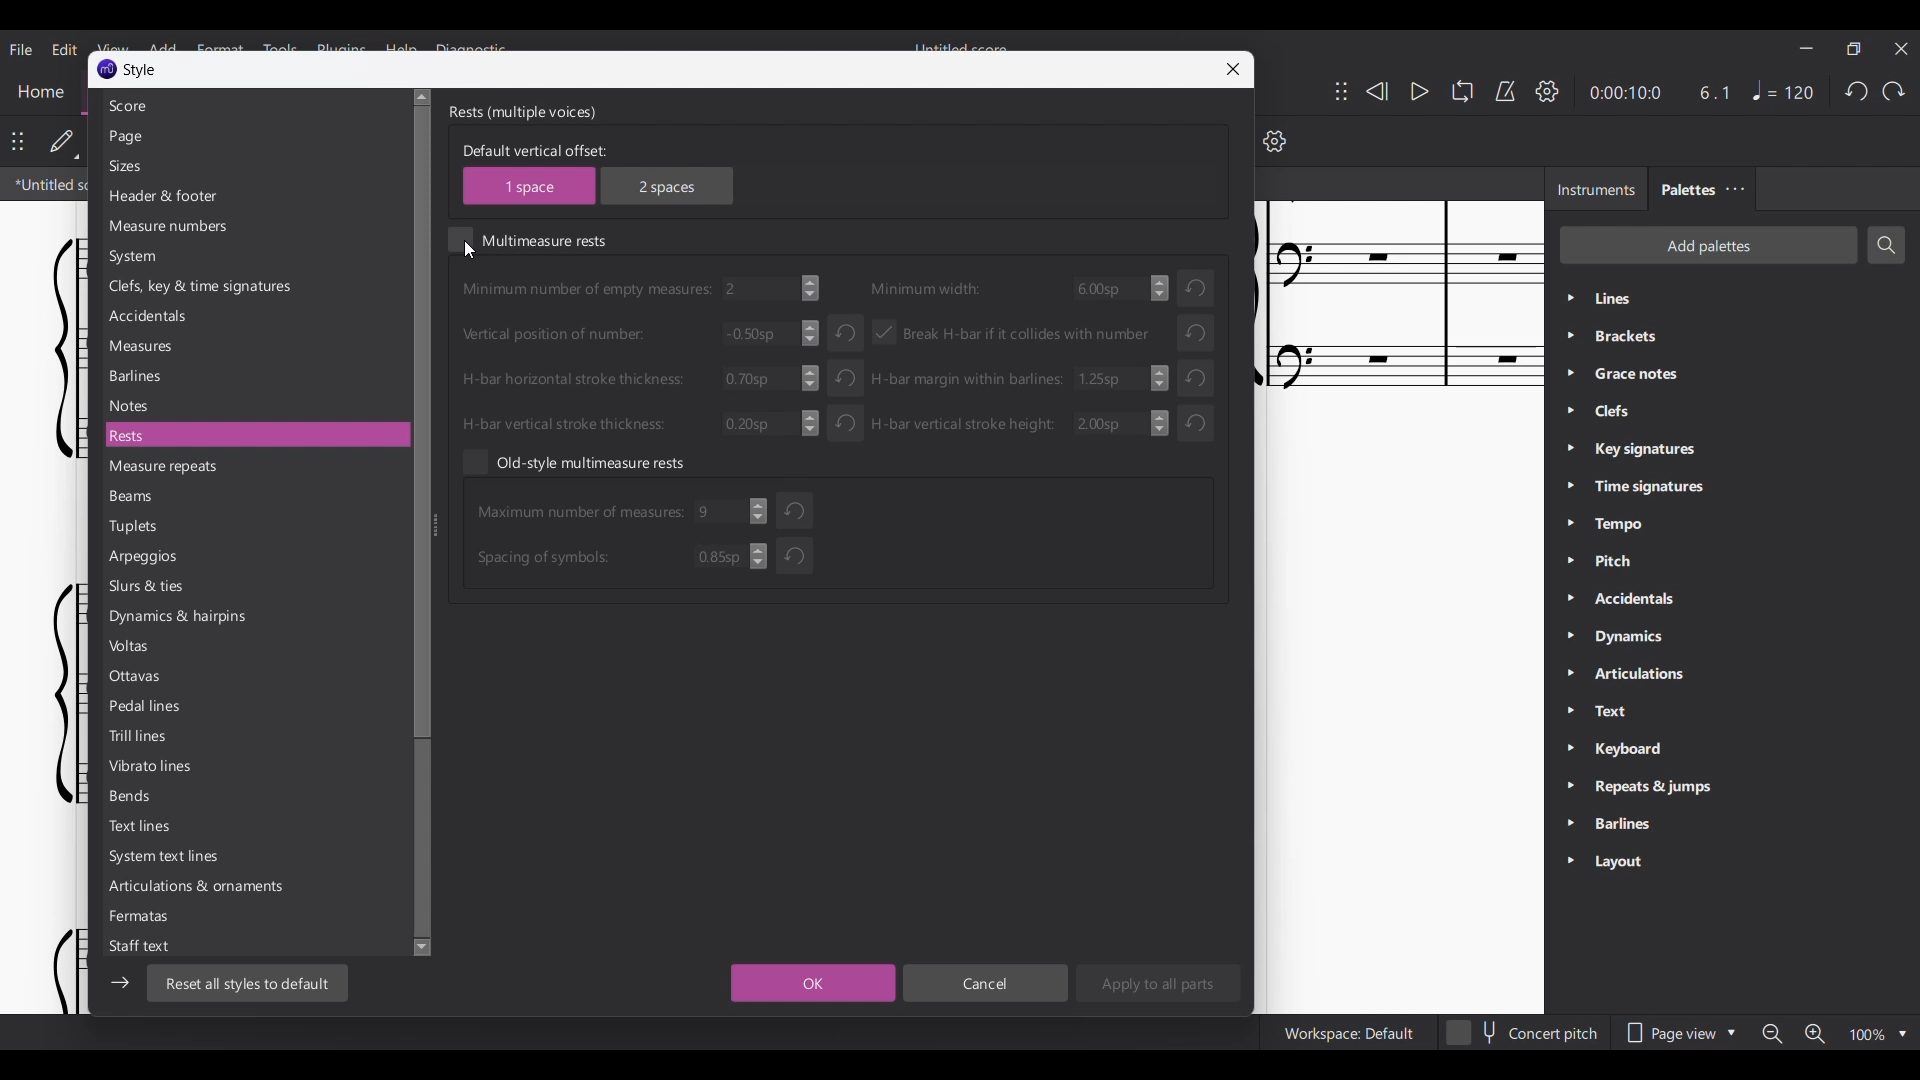 The width and height of the screenshot is (1920, 1080). I want to click on Close interface, so click(1901, 49).